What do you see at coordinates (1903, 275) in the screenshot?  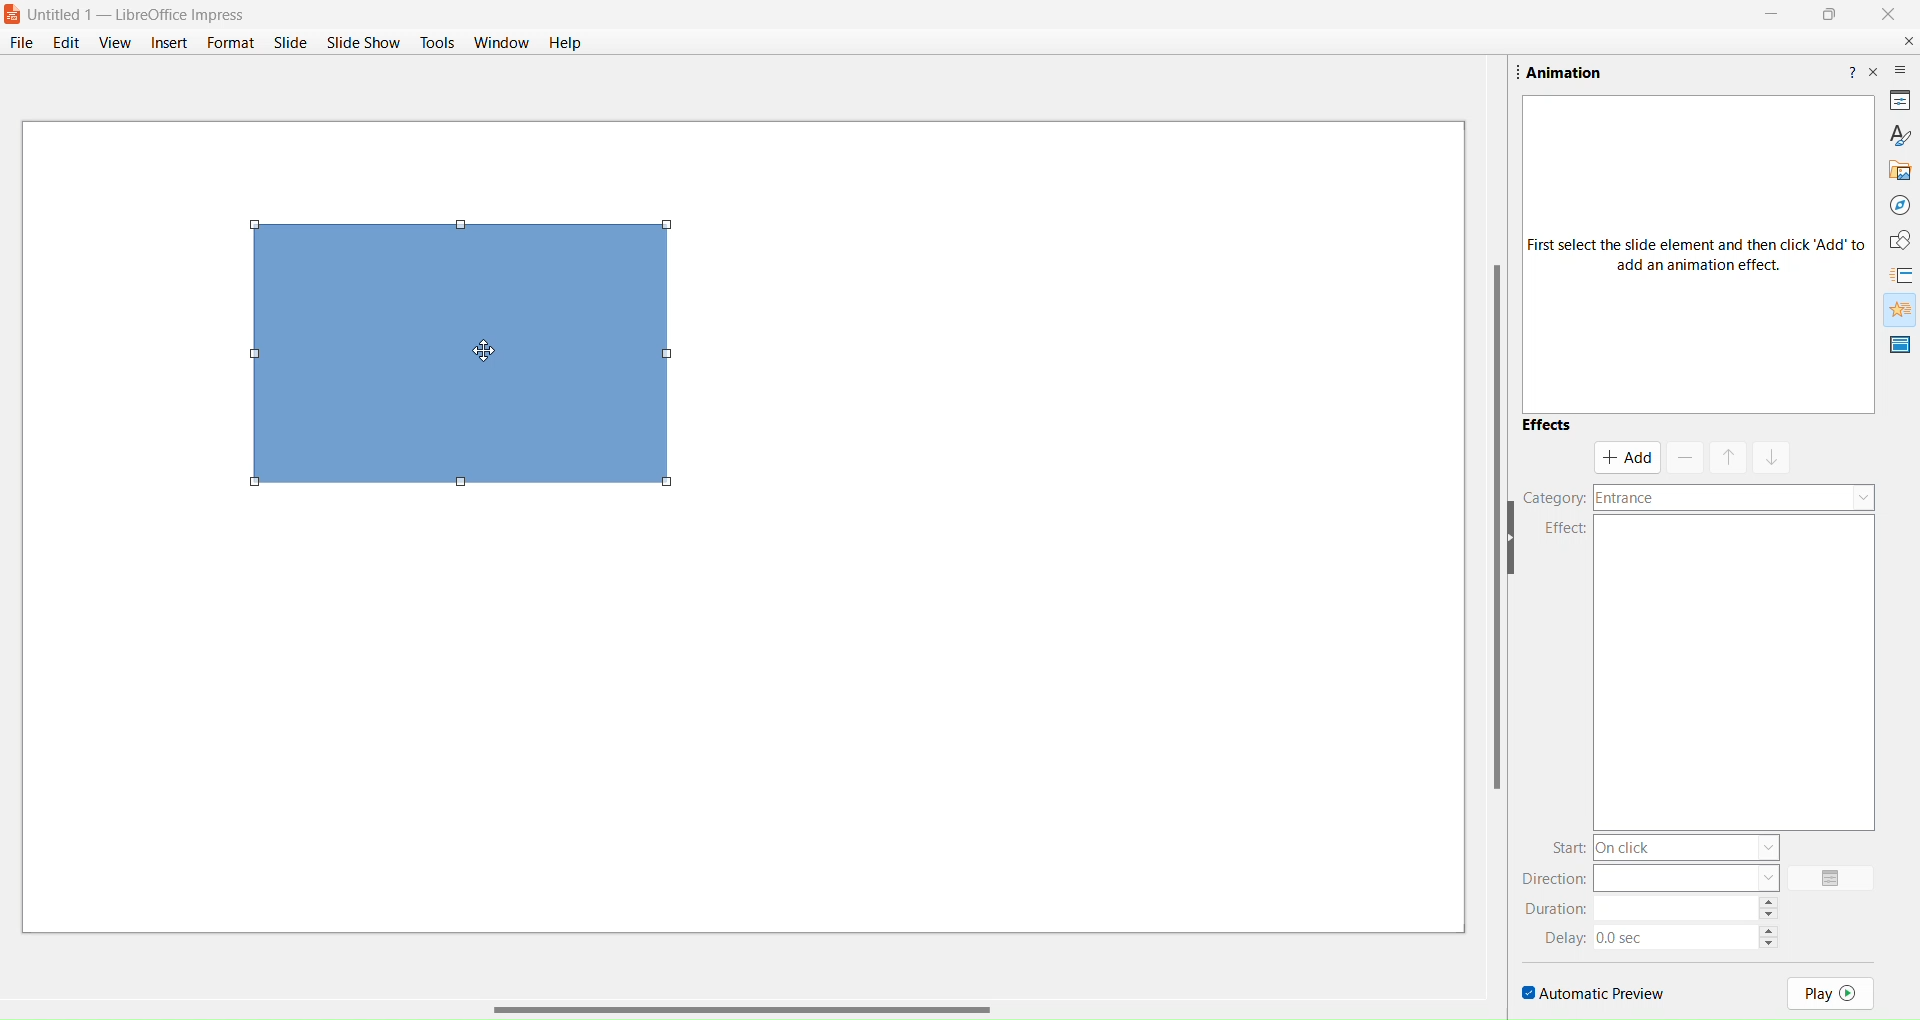 I see `slide transition` at bounding box center [1903, 275].